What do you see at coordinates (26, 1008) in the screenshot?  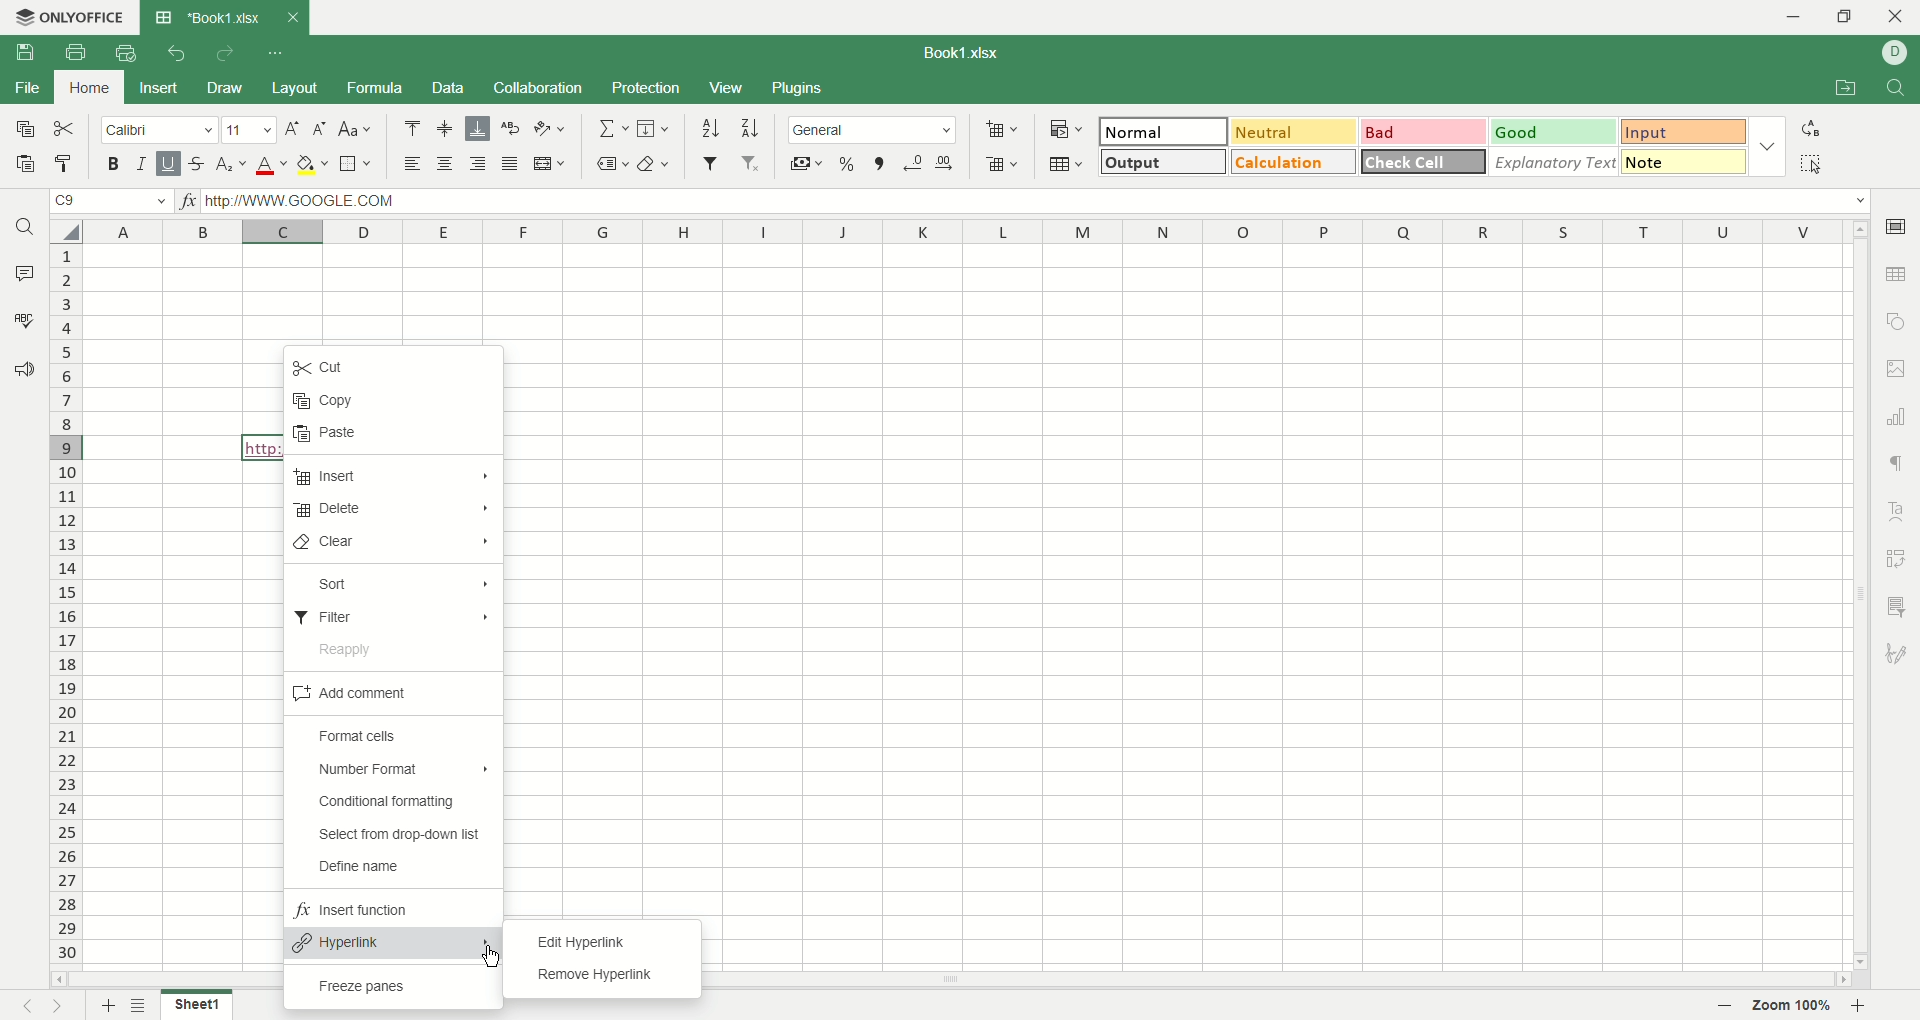 I see `previous` at bounding box center [26, 1008].